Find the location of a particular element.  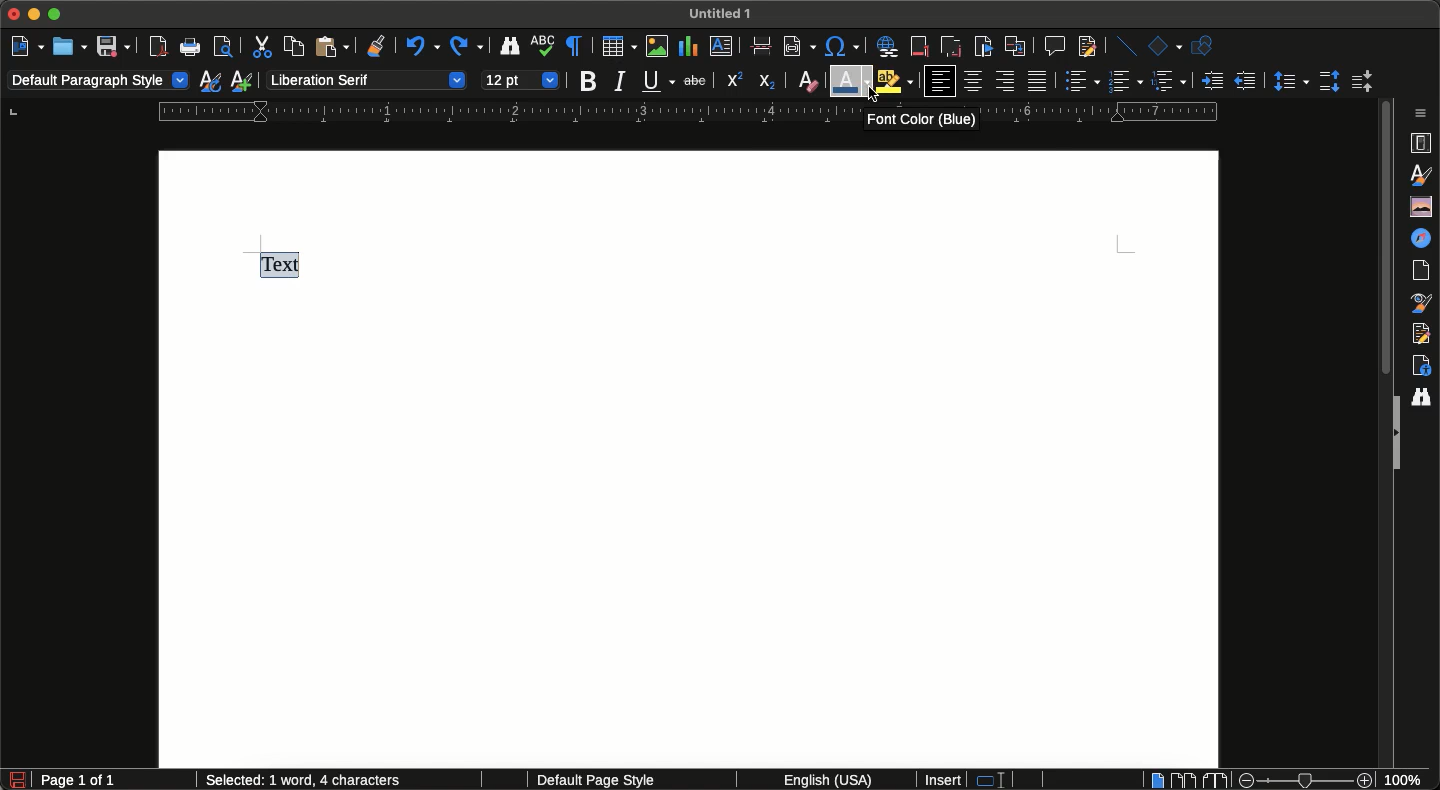

Cut is located at coordinates (260, 46).